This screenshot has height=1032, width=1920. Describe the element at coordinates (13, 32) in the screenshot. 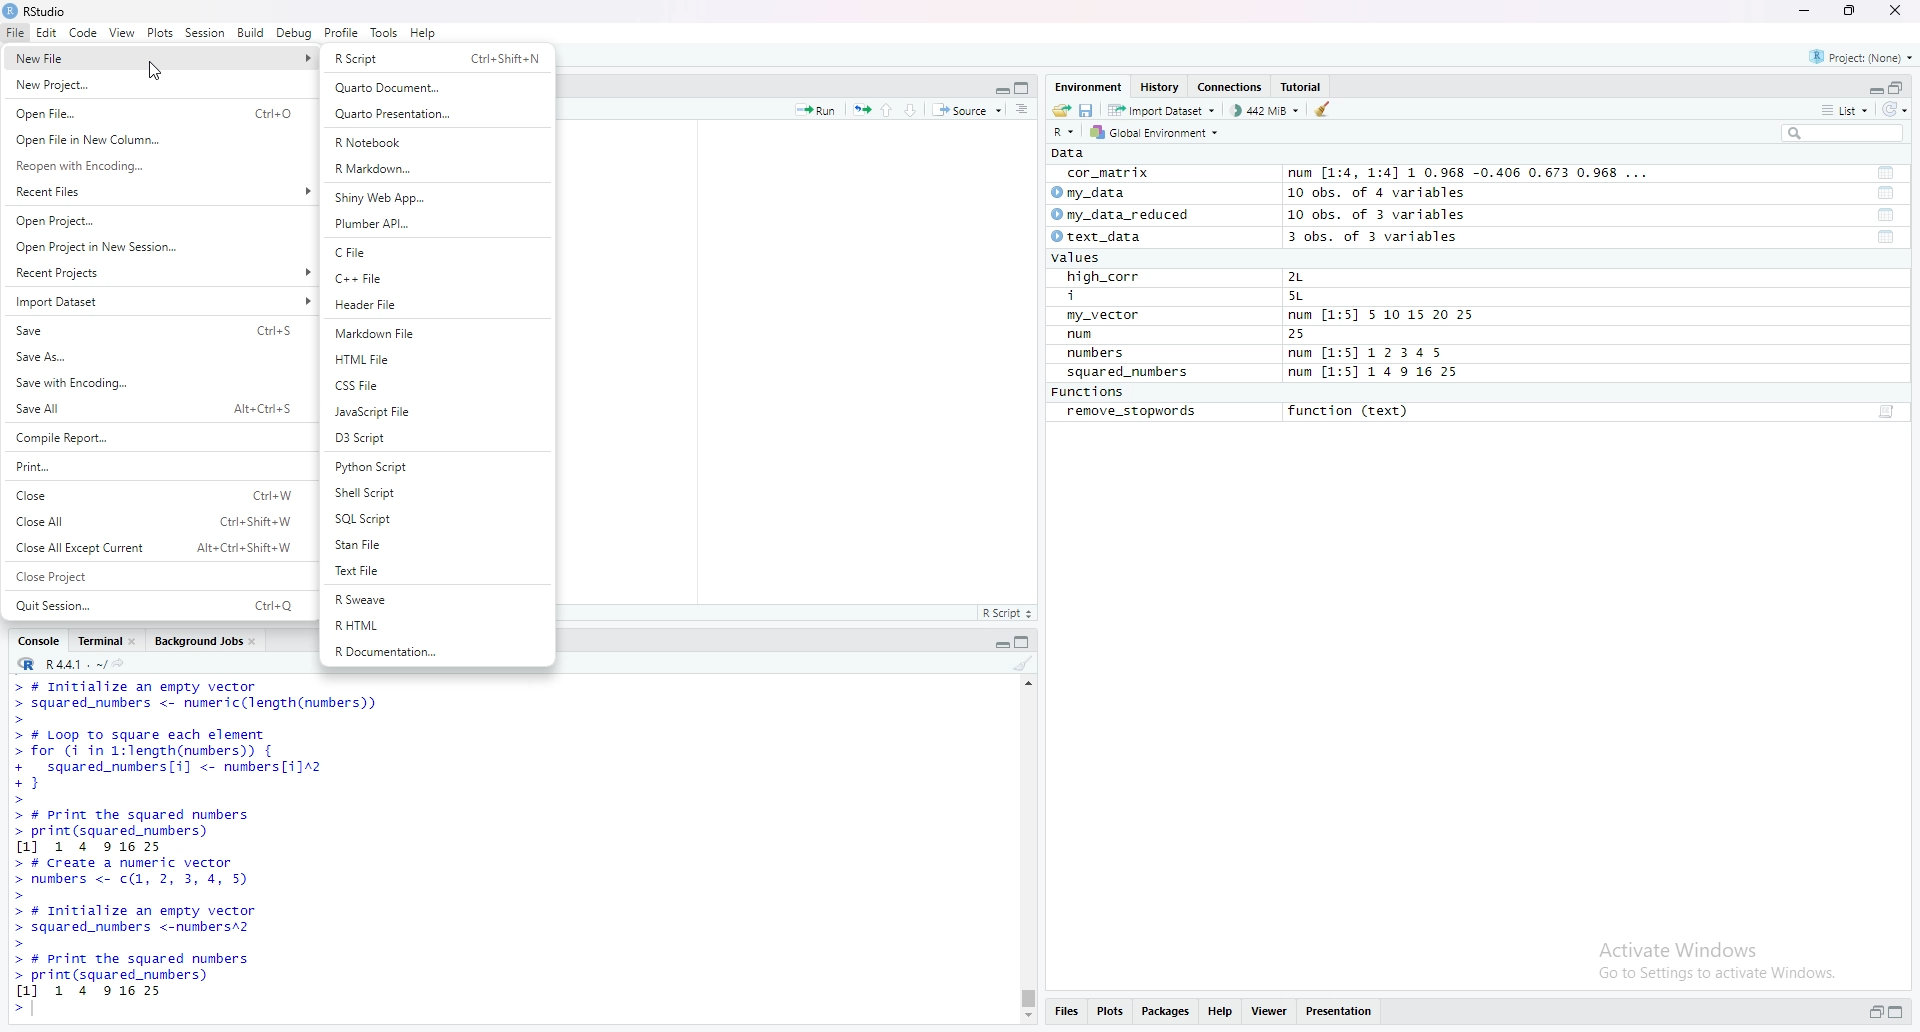

I see `File` at that location.